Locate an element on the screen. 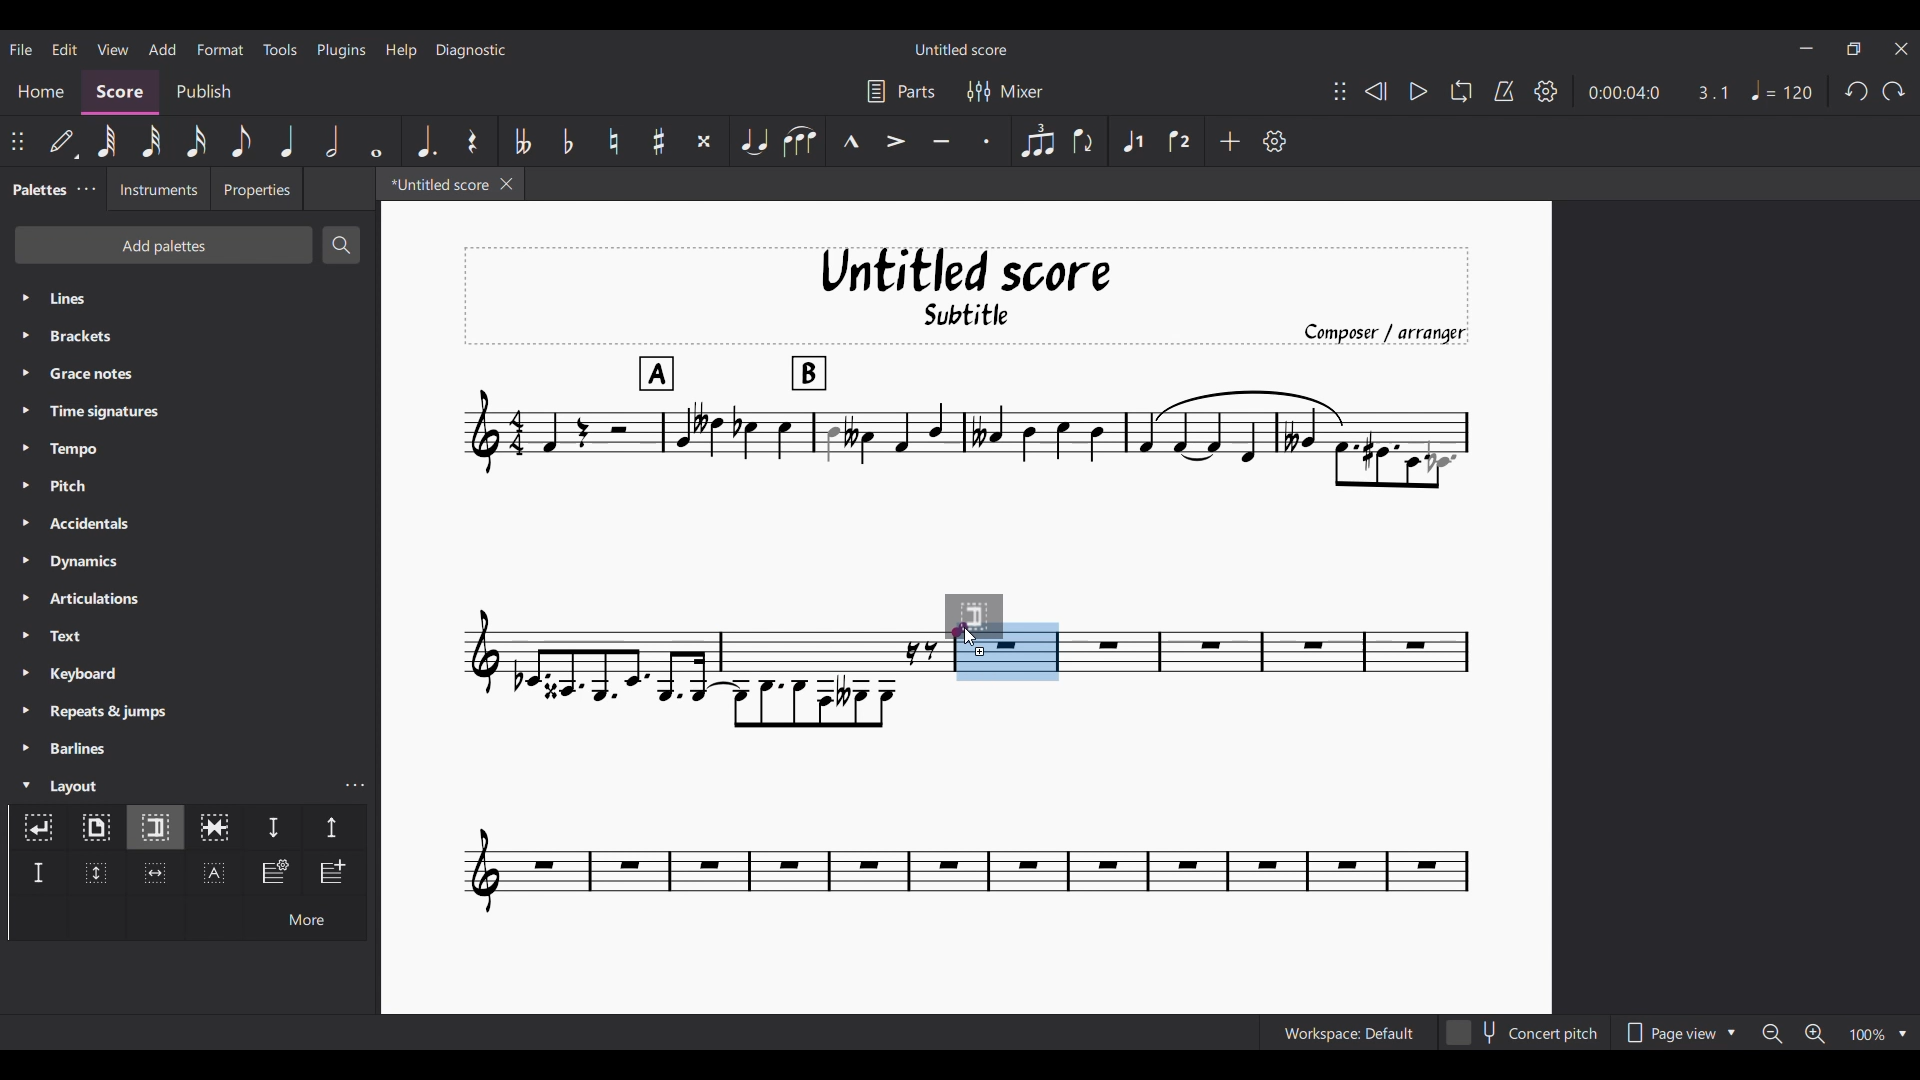 The height and width of the screenshot is (1080, 1920). Articulations is located at coordinates (191, 598).